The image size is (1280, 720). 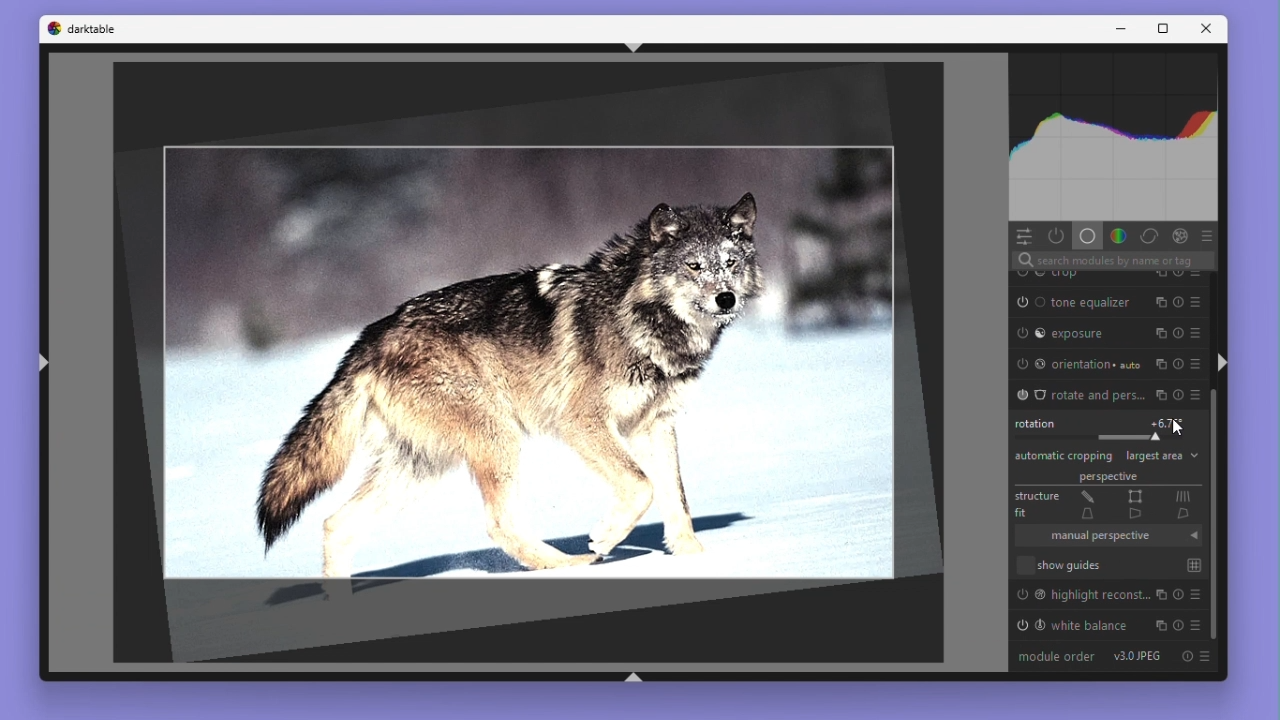 I want to click on Presets, so click(x=1212, y=235).